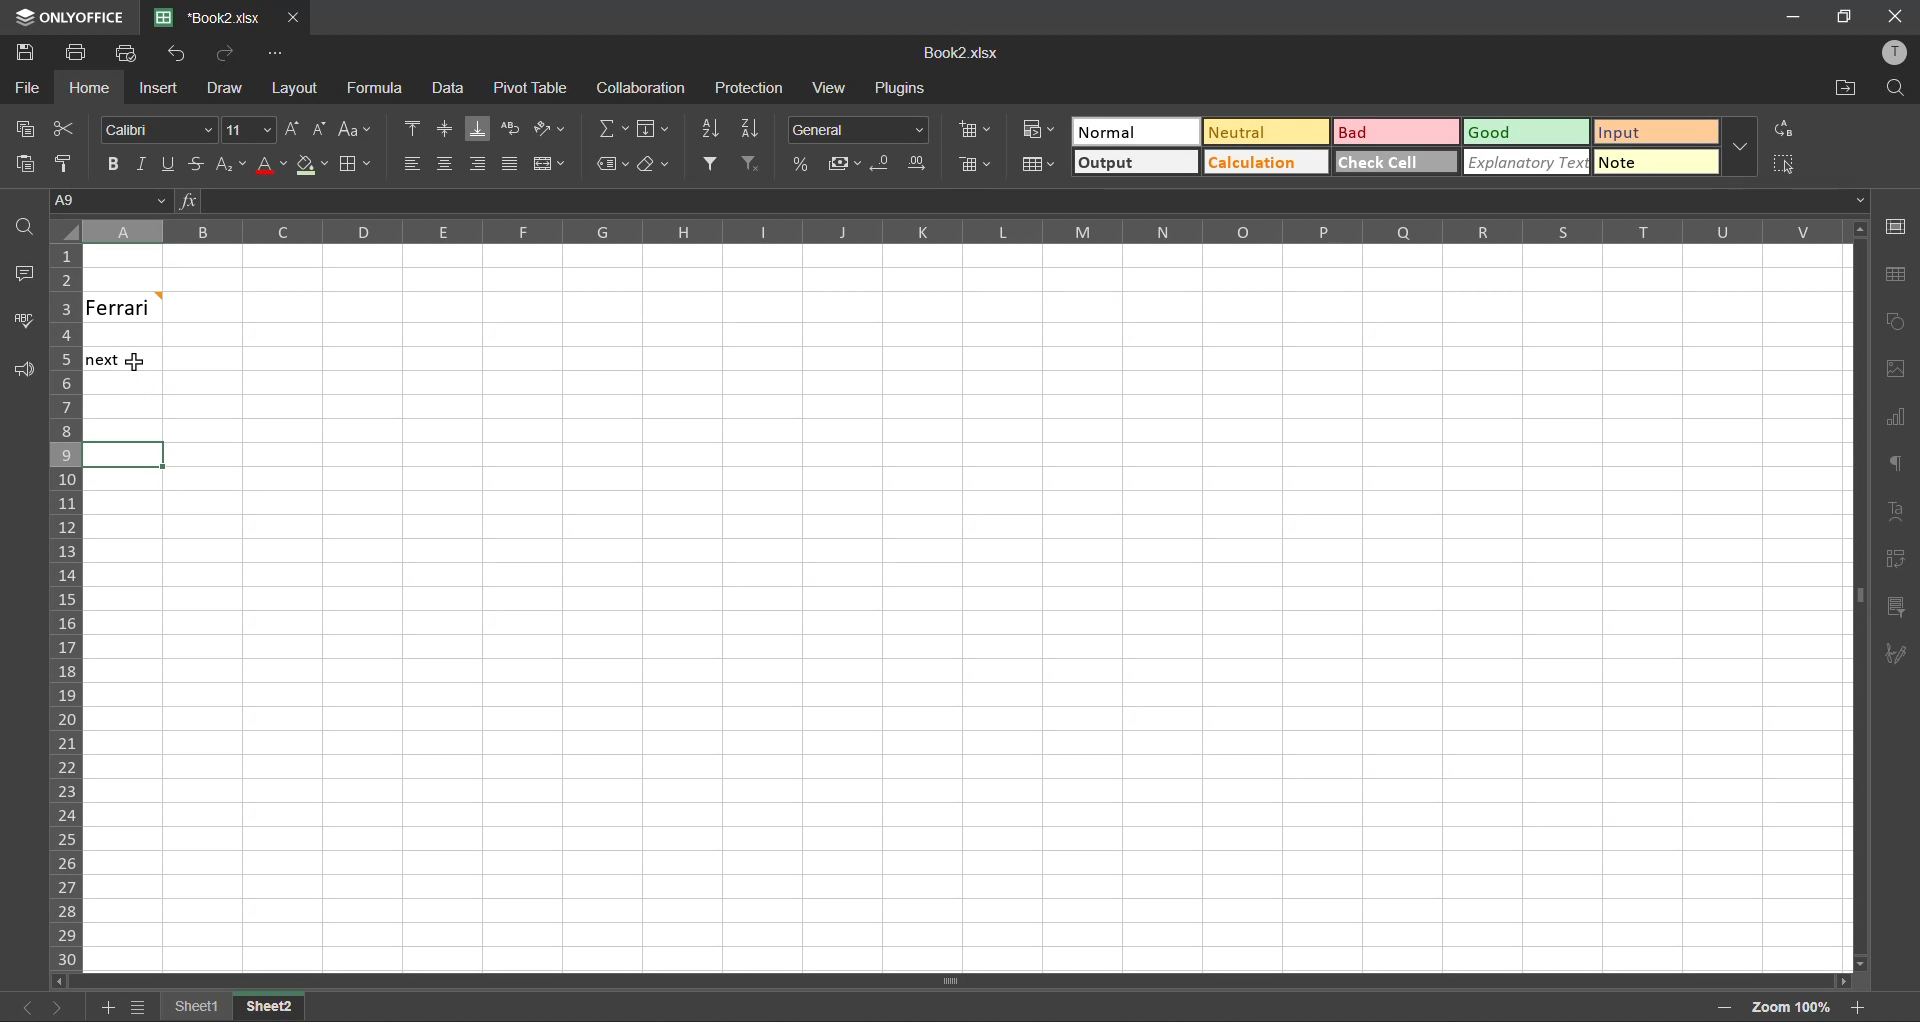  Describe the element at coordinates (1896, 226) in the screenshot. I see `cell settings` at that location.